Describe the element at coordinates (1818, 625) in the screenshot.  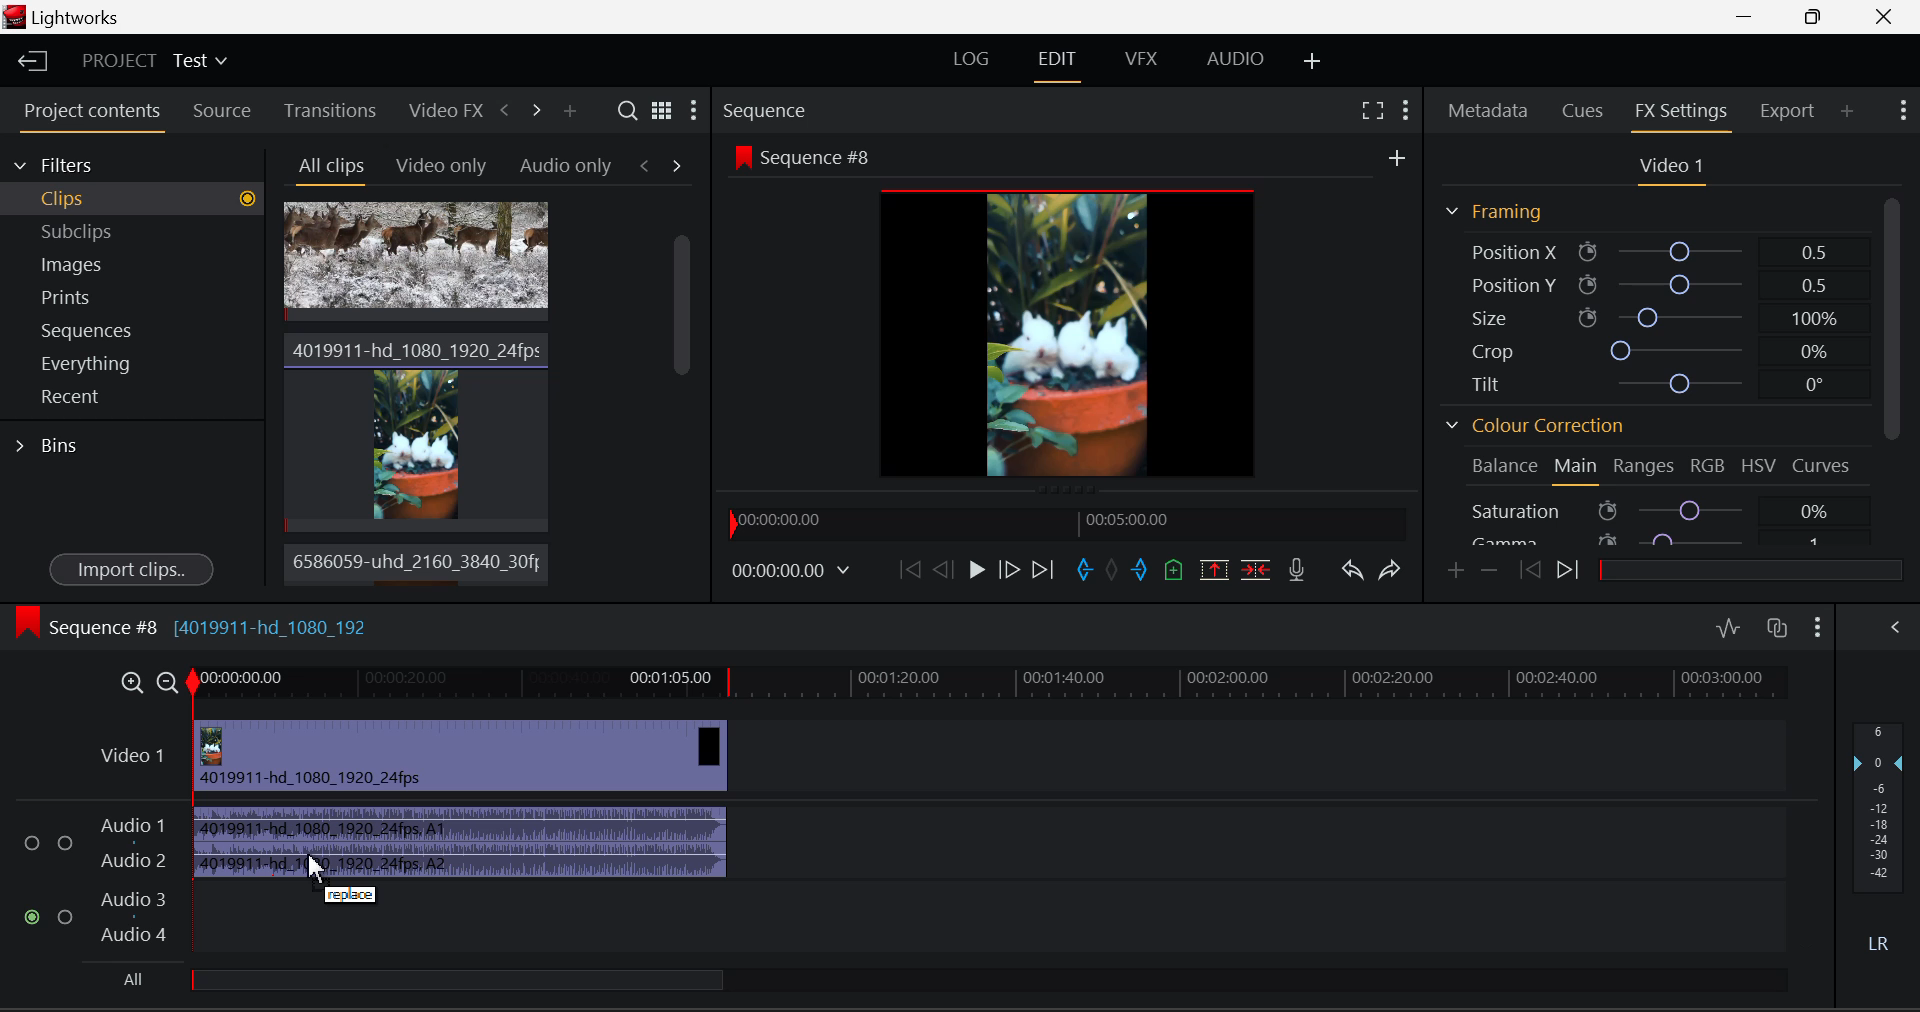
I see `Show Settings` at that location.